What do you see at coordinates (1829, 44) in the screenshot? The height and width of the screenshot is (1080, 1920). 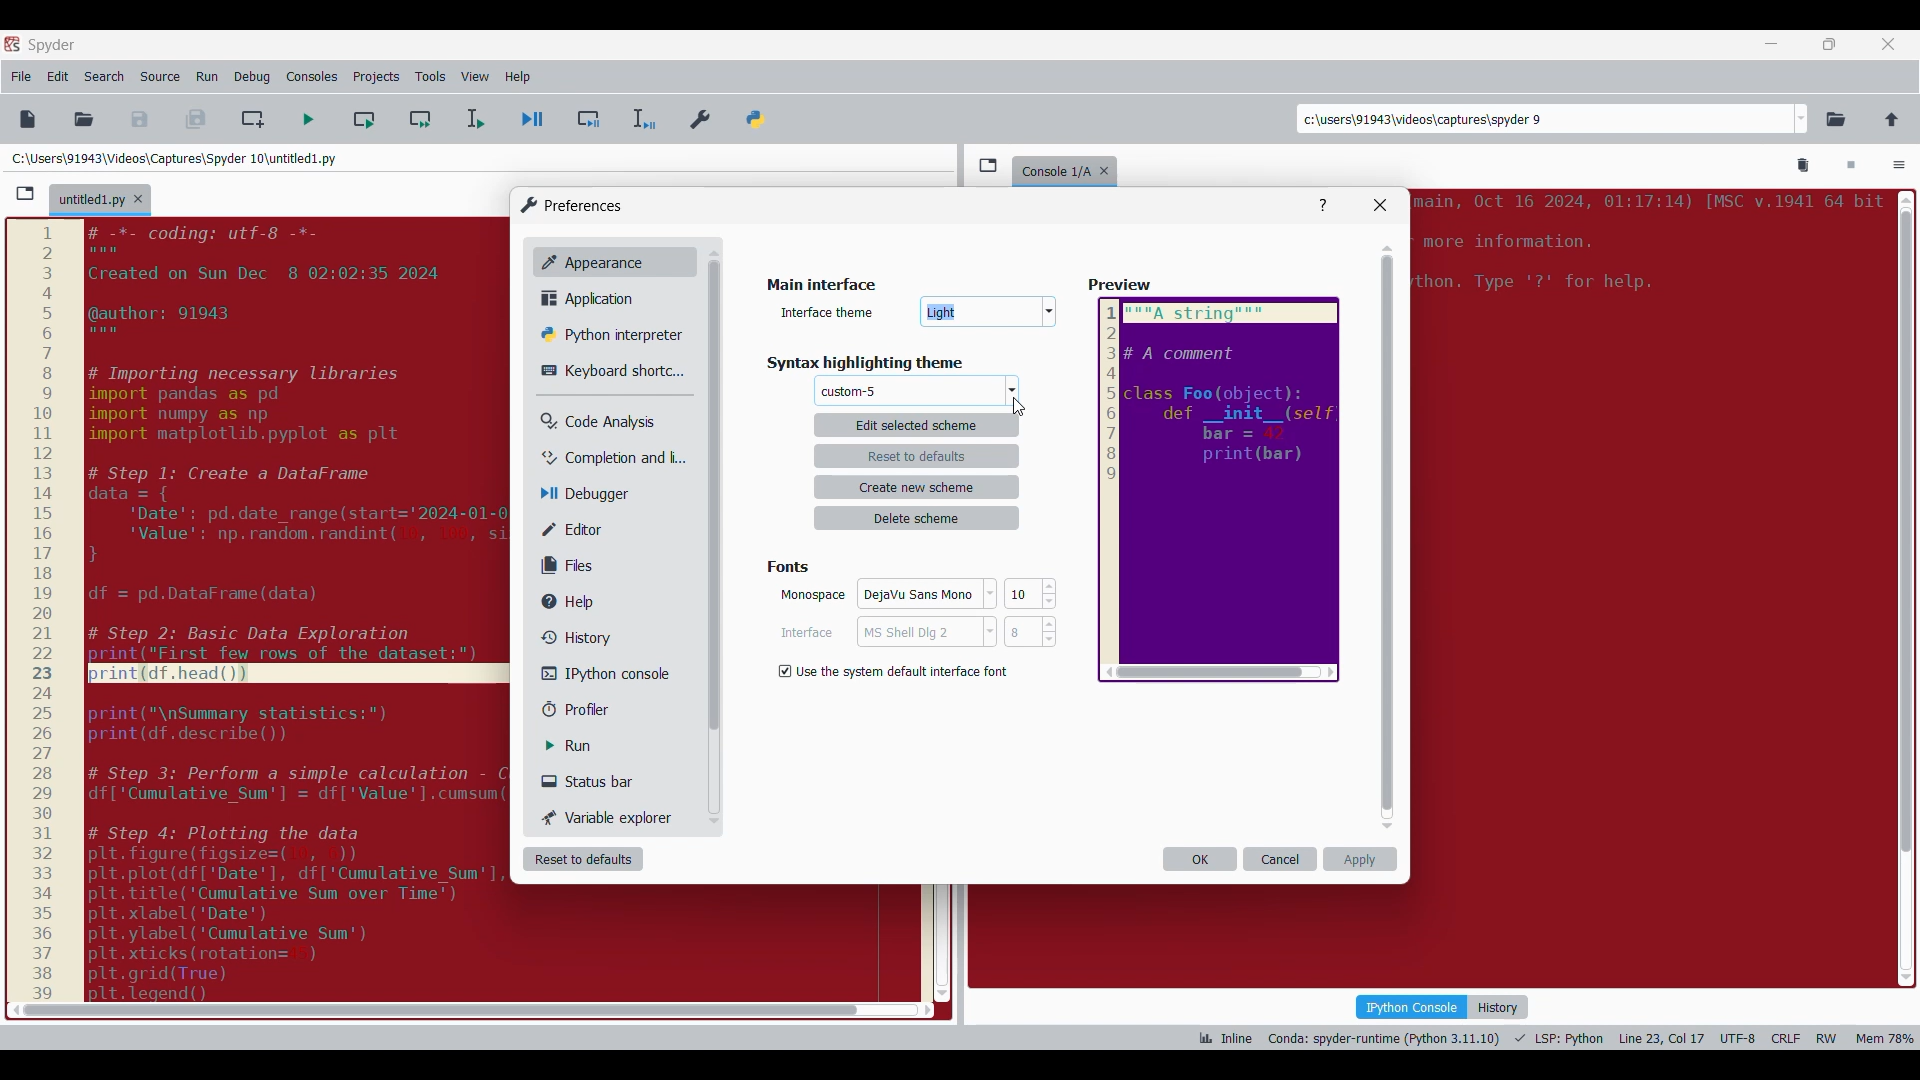 I see `Show in smaller tab` at bounding box center [1829, 44].